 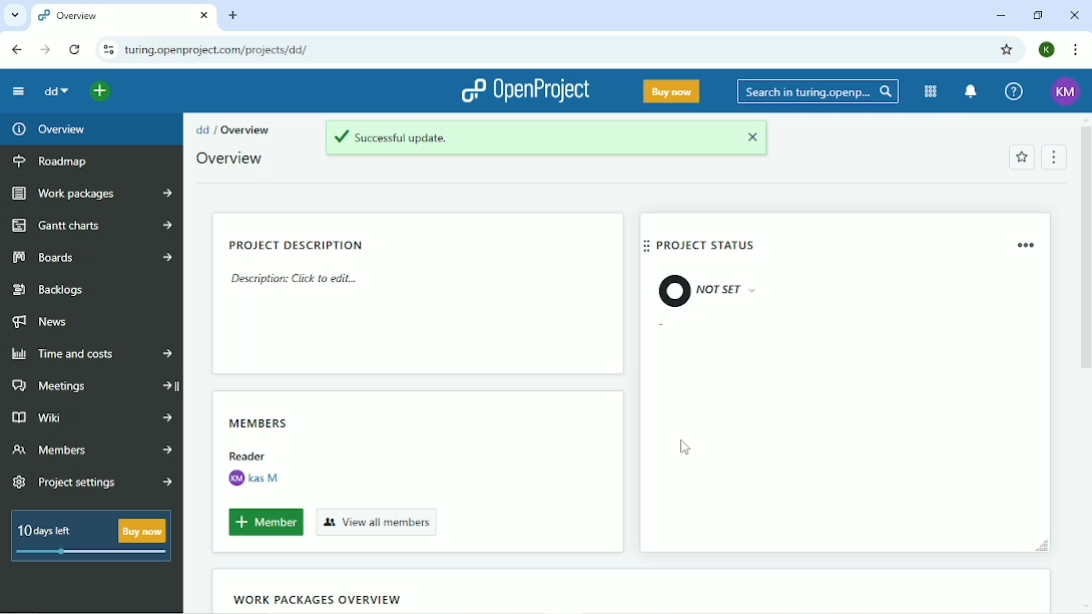 I want to click on 10 days left, so click(x=89, y=538).